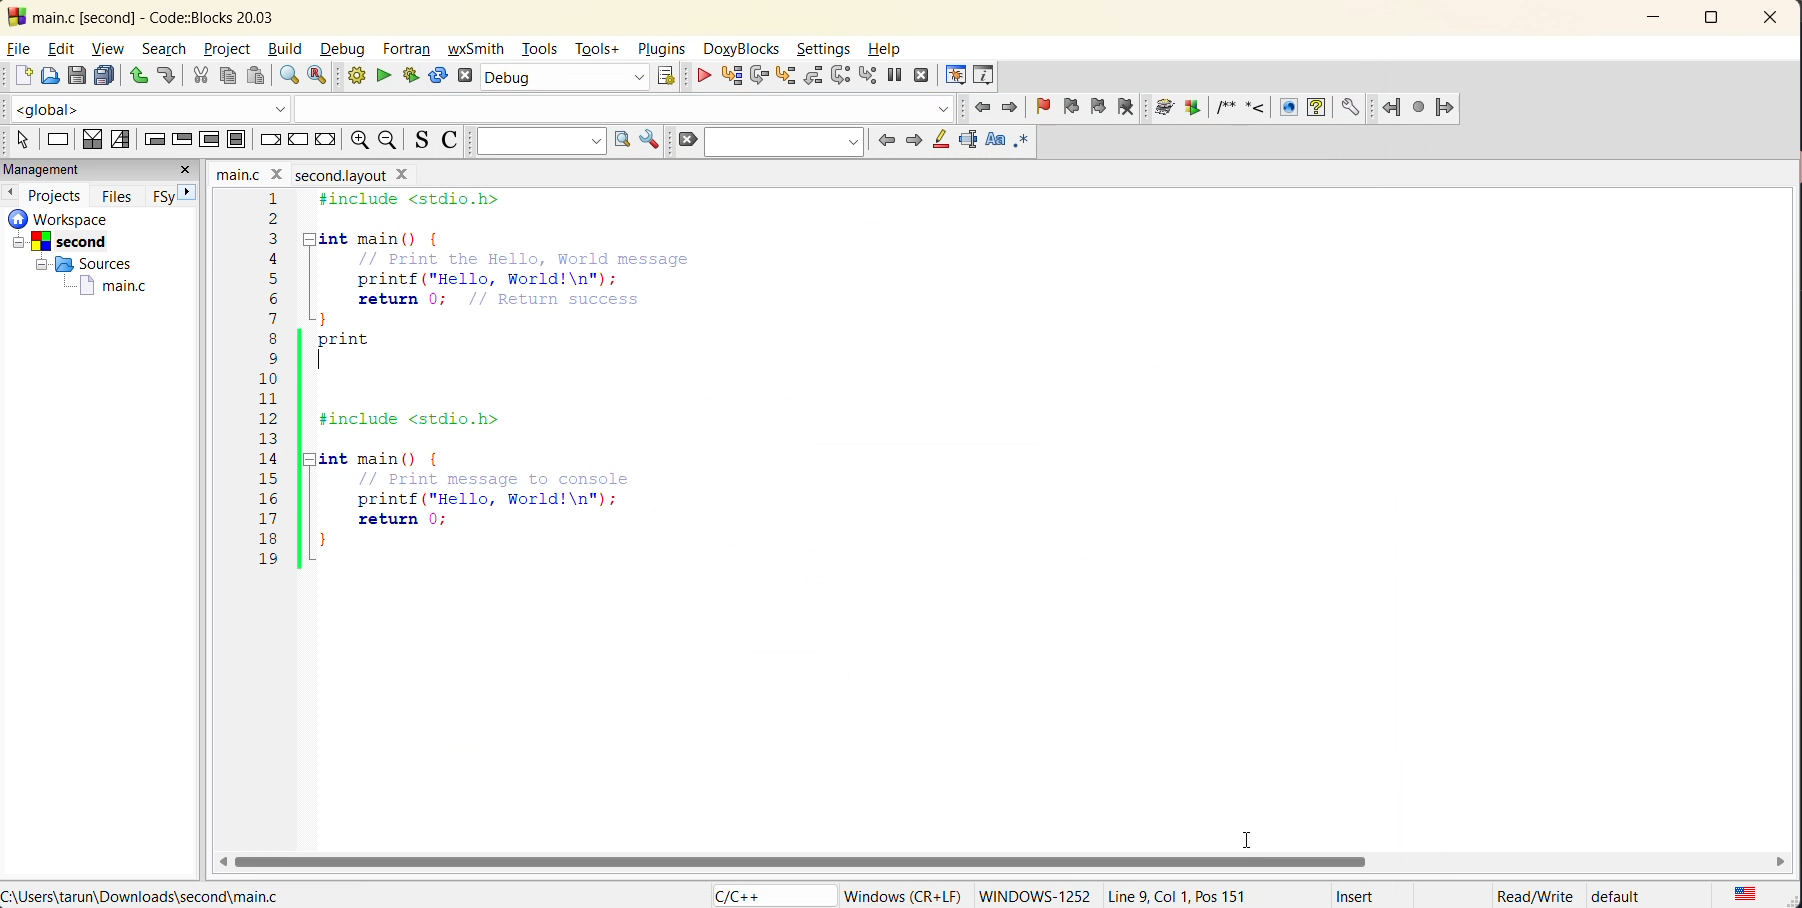  What do you see at coordinates (790, 141) in the screenshot?
I see `search` at bounding box center [790, 141].